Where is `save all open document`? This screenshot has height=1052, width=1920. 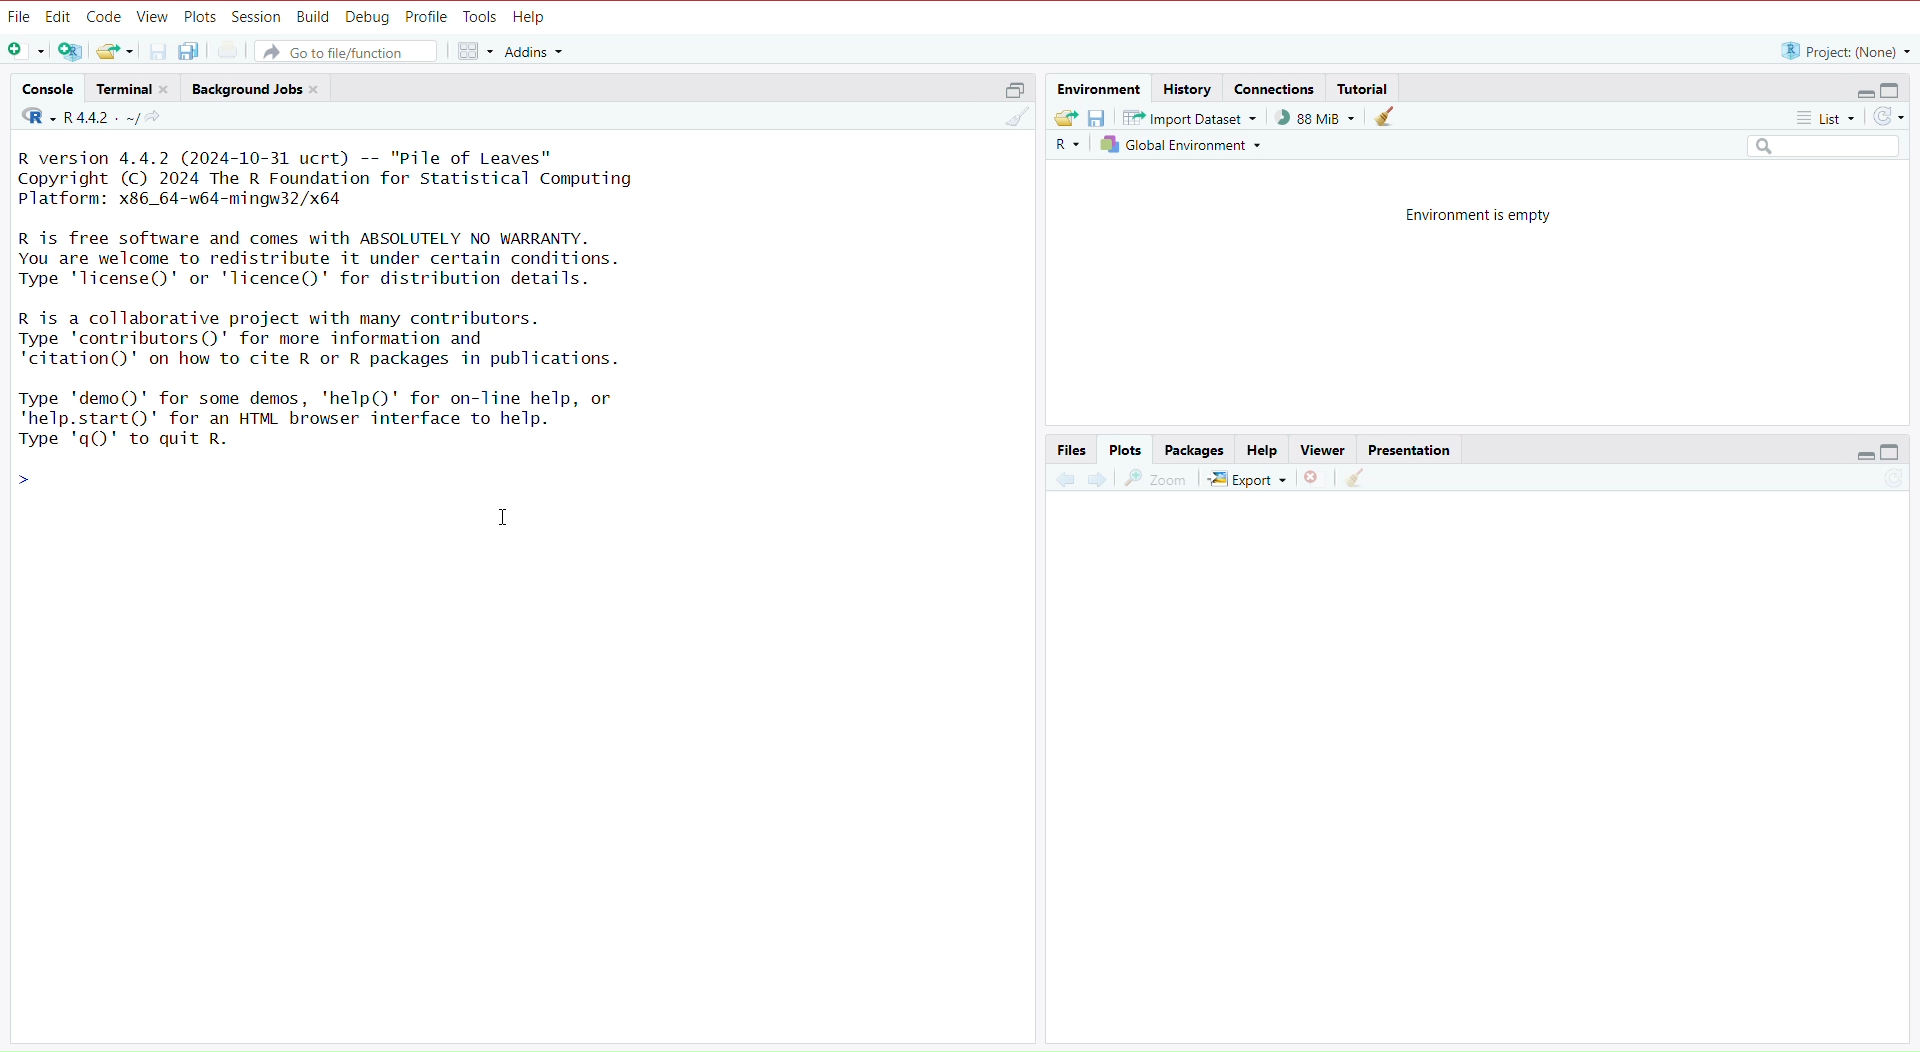
save all open document is located at coordinates (191, 51).